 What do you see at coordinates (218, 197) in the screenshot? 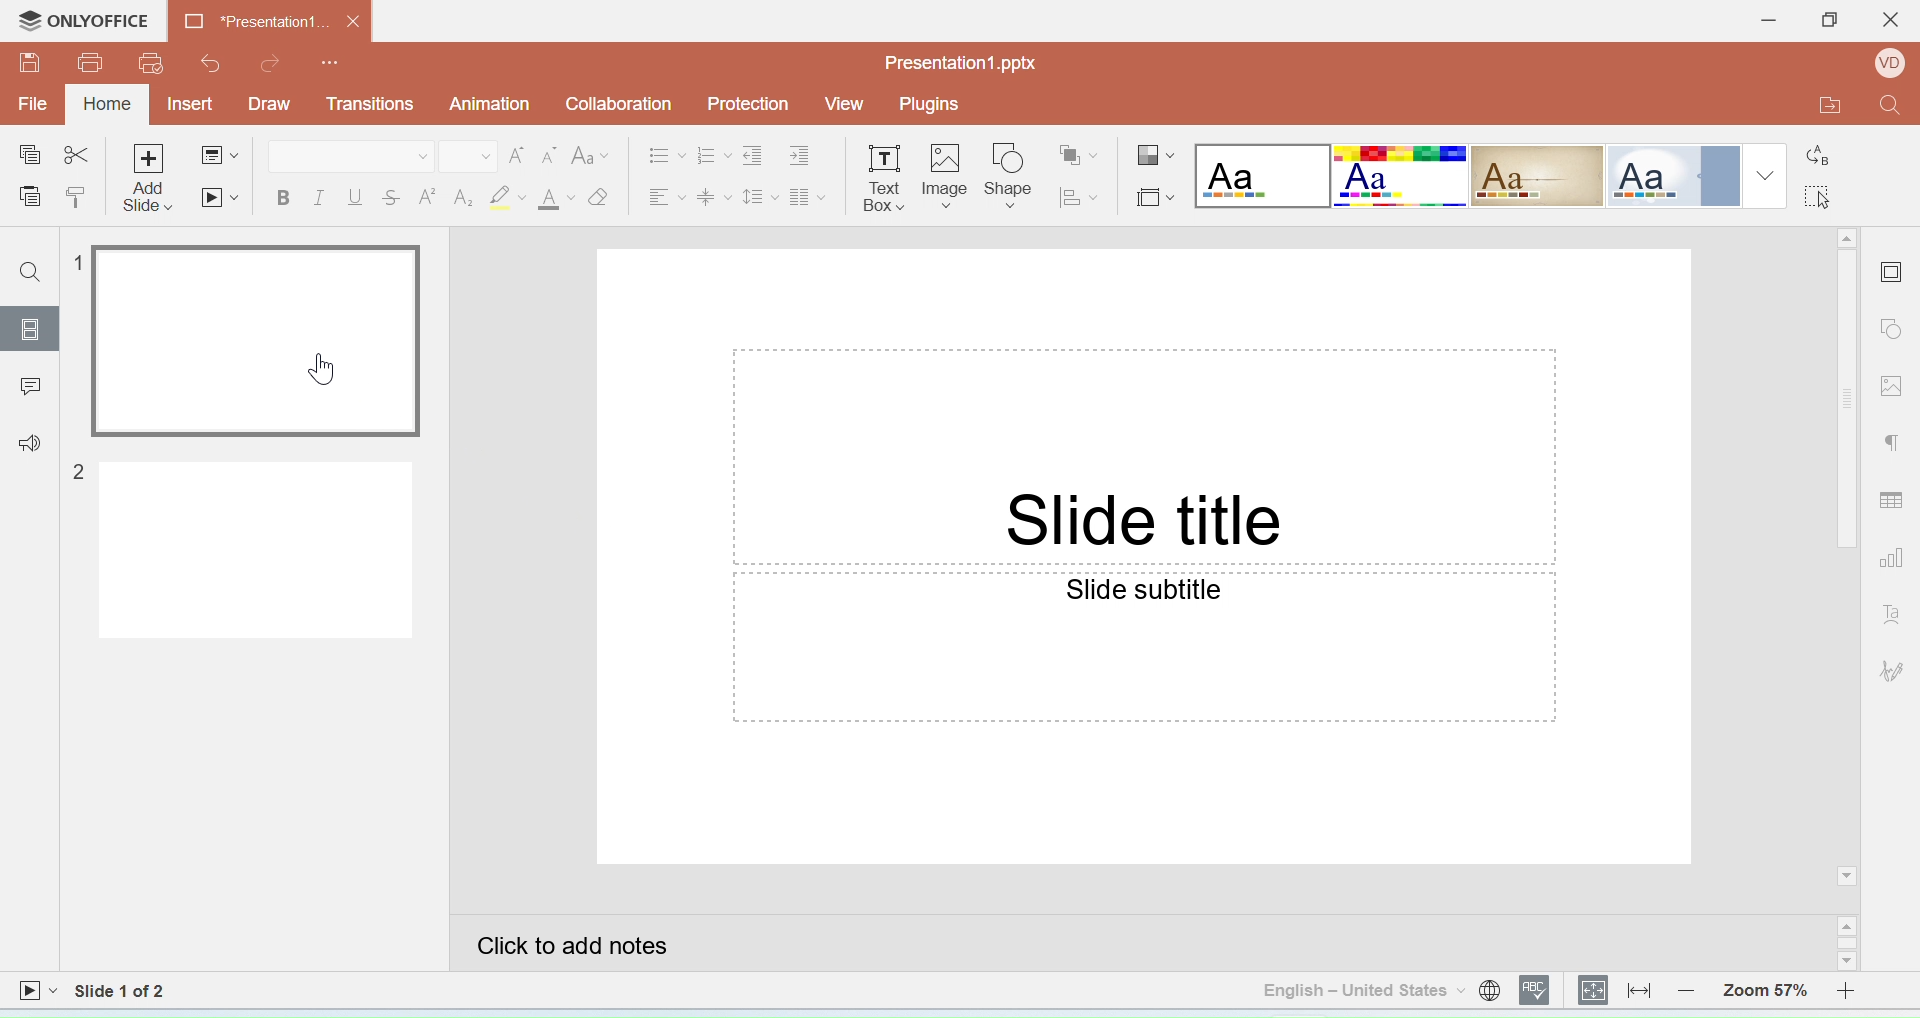
I see `Start slideshow` at bounding box center [218, 197].